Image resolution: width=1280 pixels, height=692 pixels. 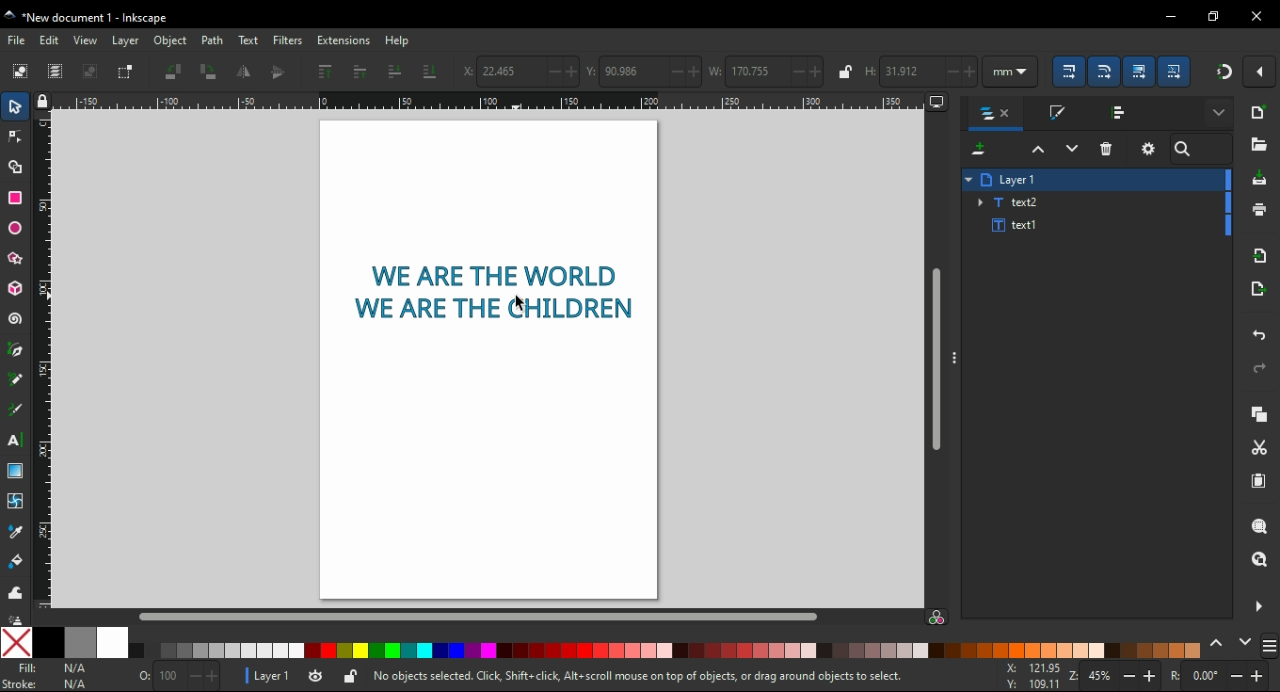 What do you see at coordinates (128, 73) in the screenshot?
I see `toggle selection box to select all touched objects` at bounding box center [128, 73].